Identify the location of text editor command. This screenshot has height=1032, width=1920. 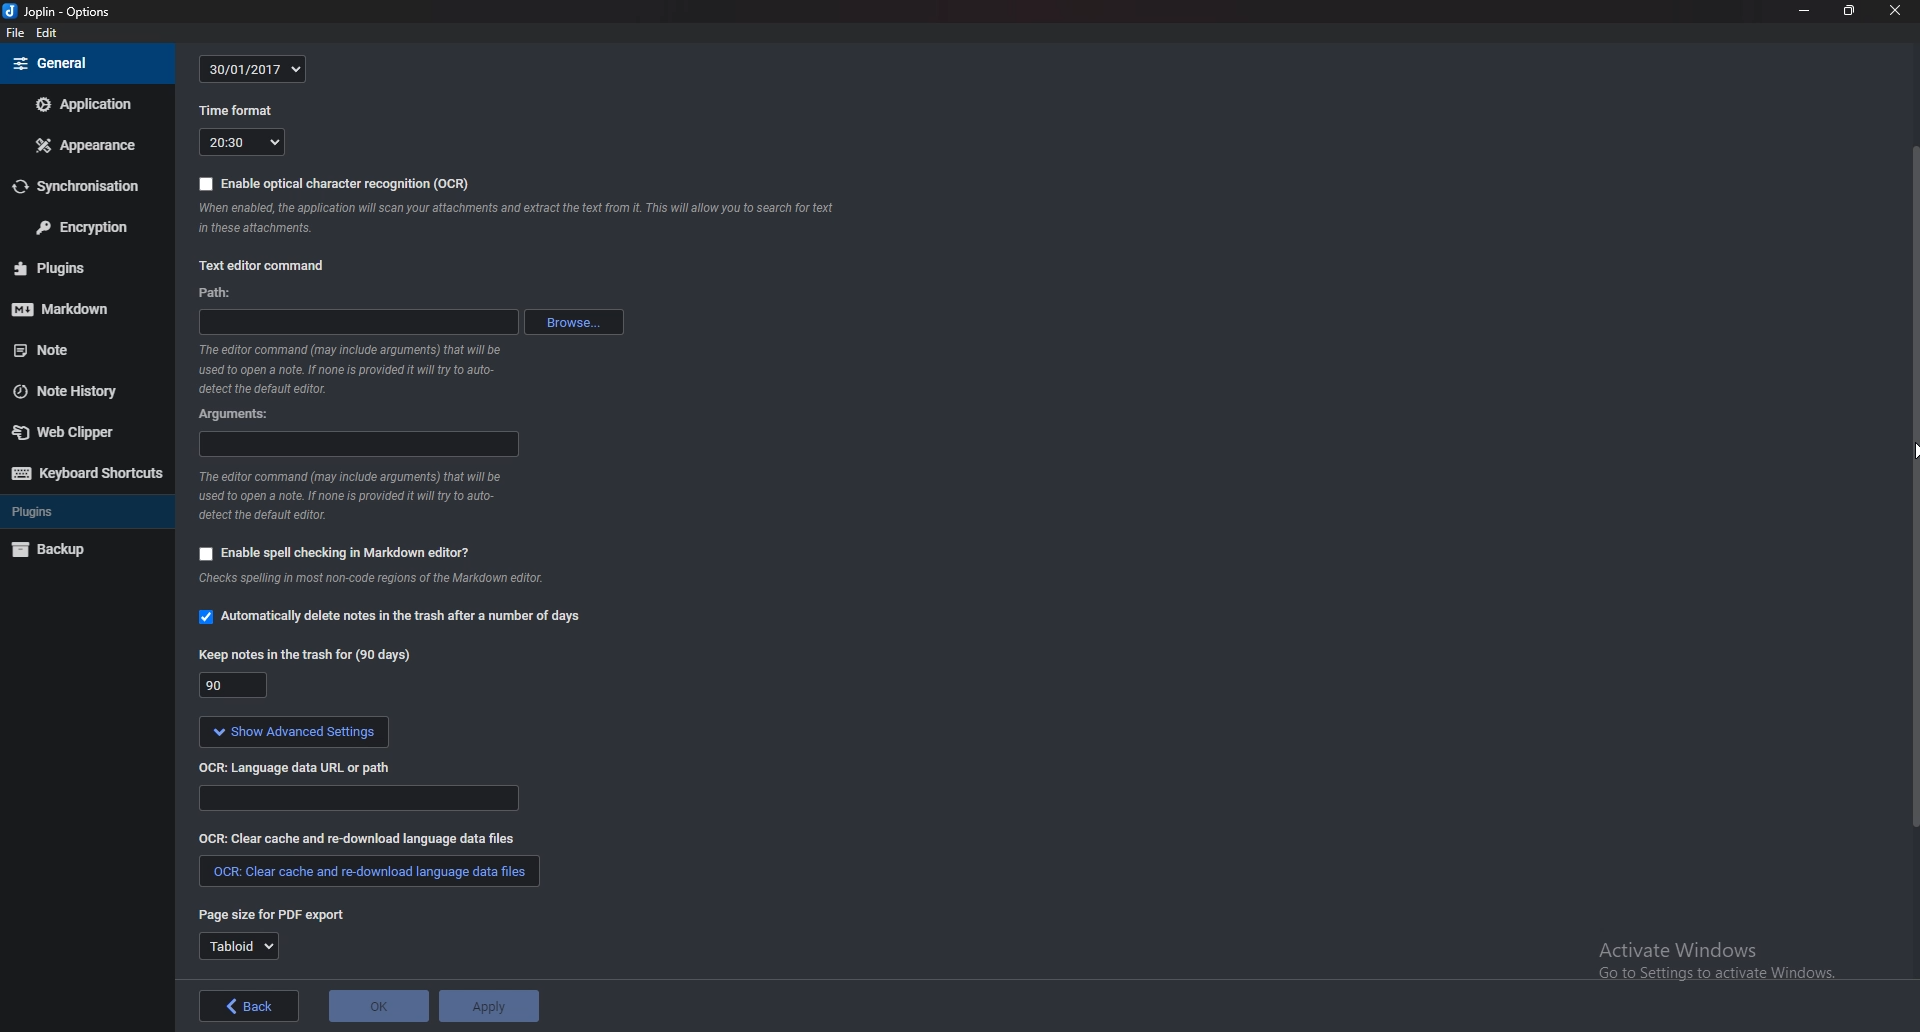
(260, 262).